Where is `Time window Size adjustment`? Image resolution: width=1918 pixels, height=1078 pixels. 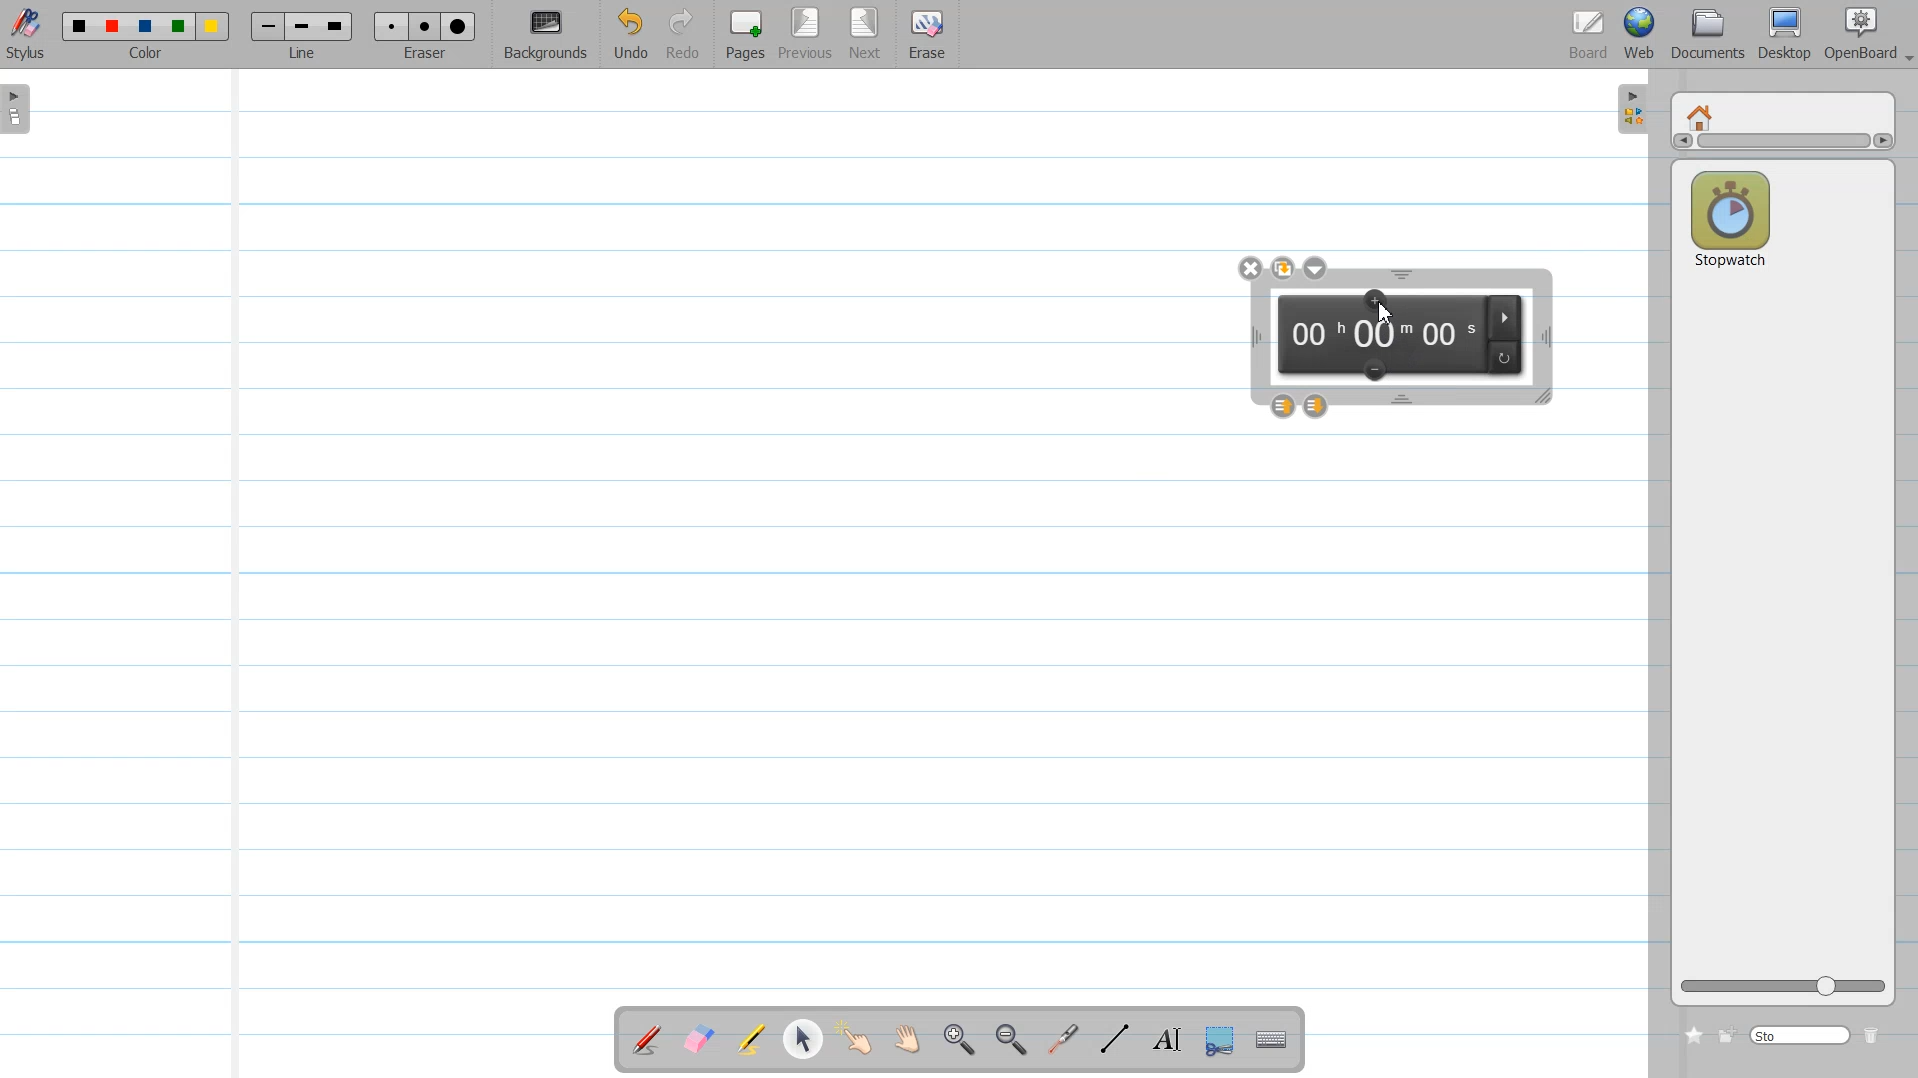 Time window Size adjustment is located at coordinates (1545, 398).